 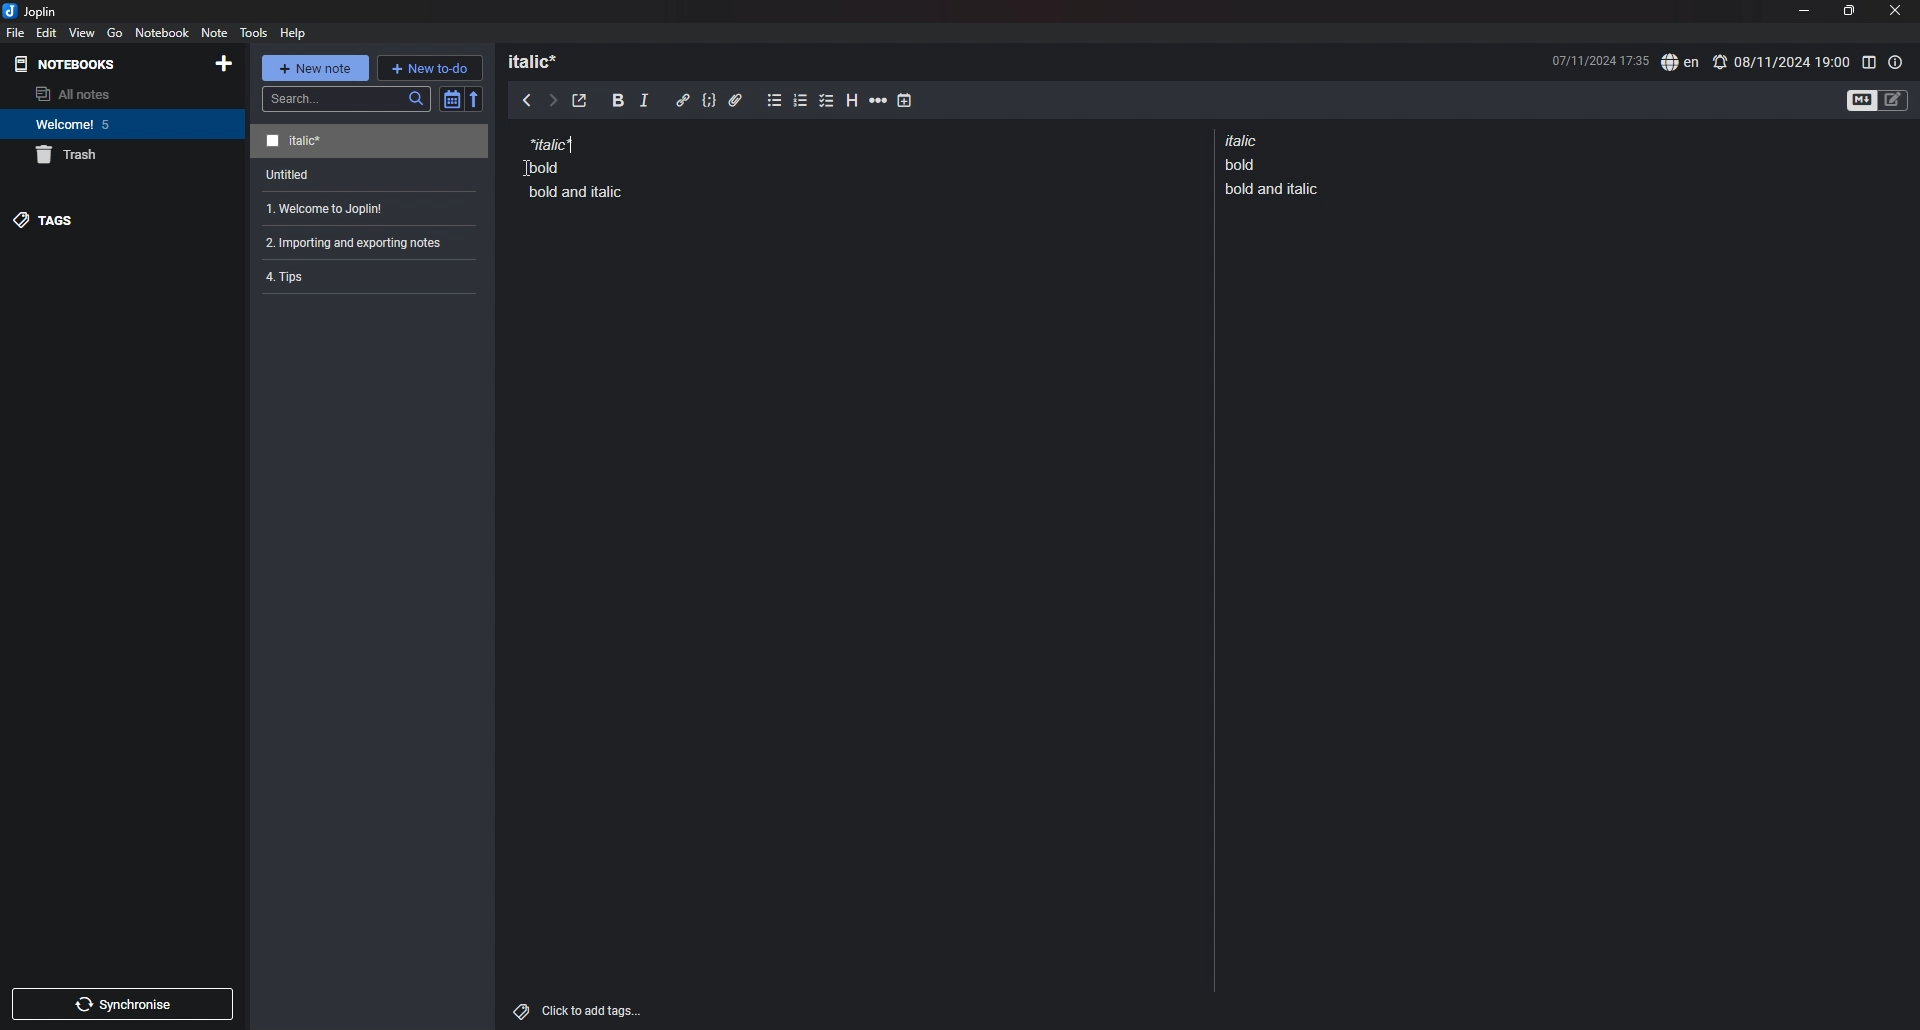 What do you see at coordinates (295, 32) in the screenshot?
I see `help` at bounding box center [295, 32].